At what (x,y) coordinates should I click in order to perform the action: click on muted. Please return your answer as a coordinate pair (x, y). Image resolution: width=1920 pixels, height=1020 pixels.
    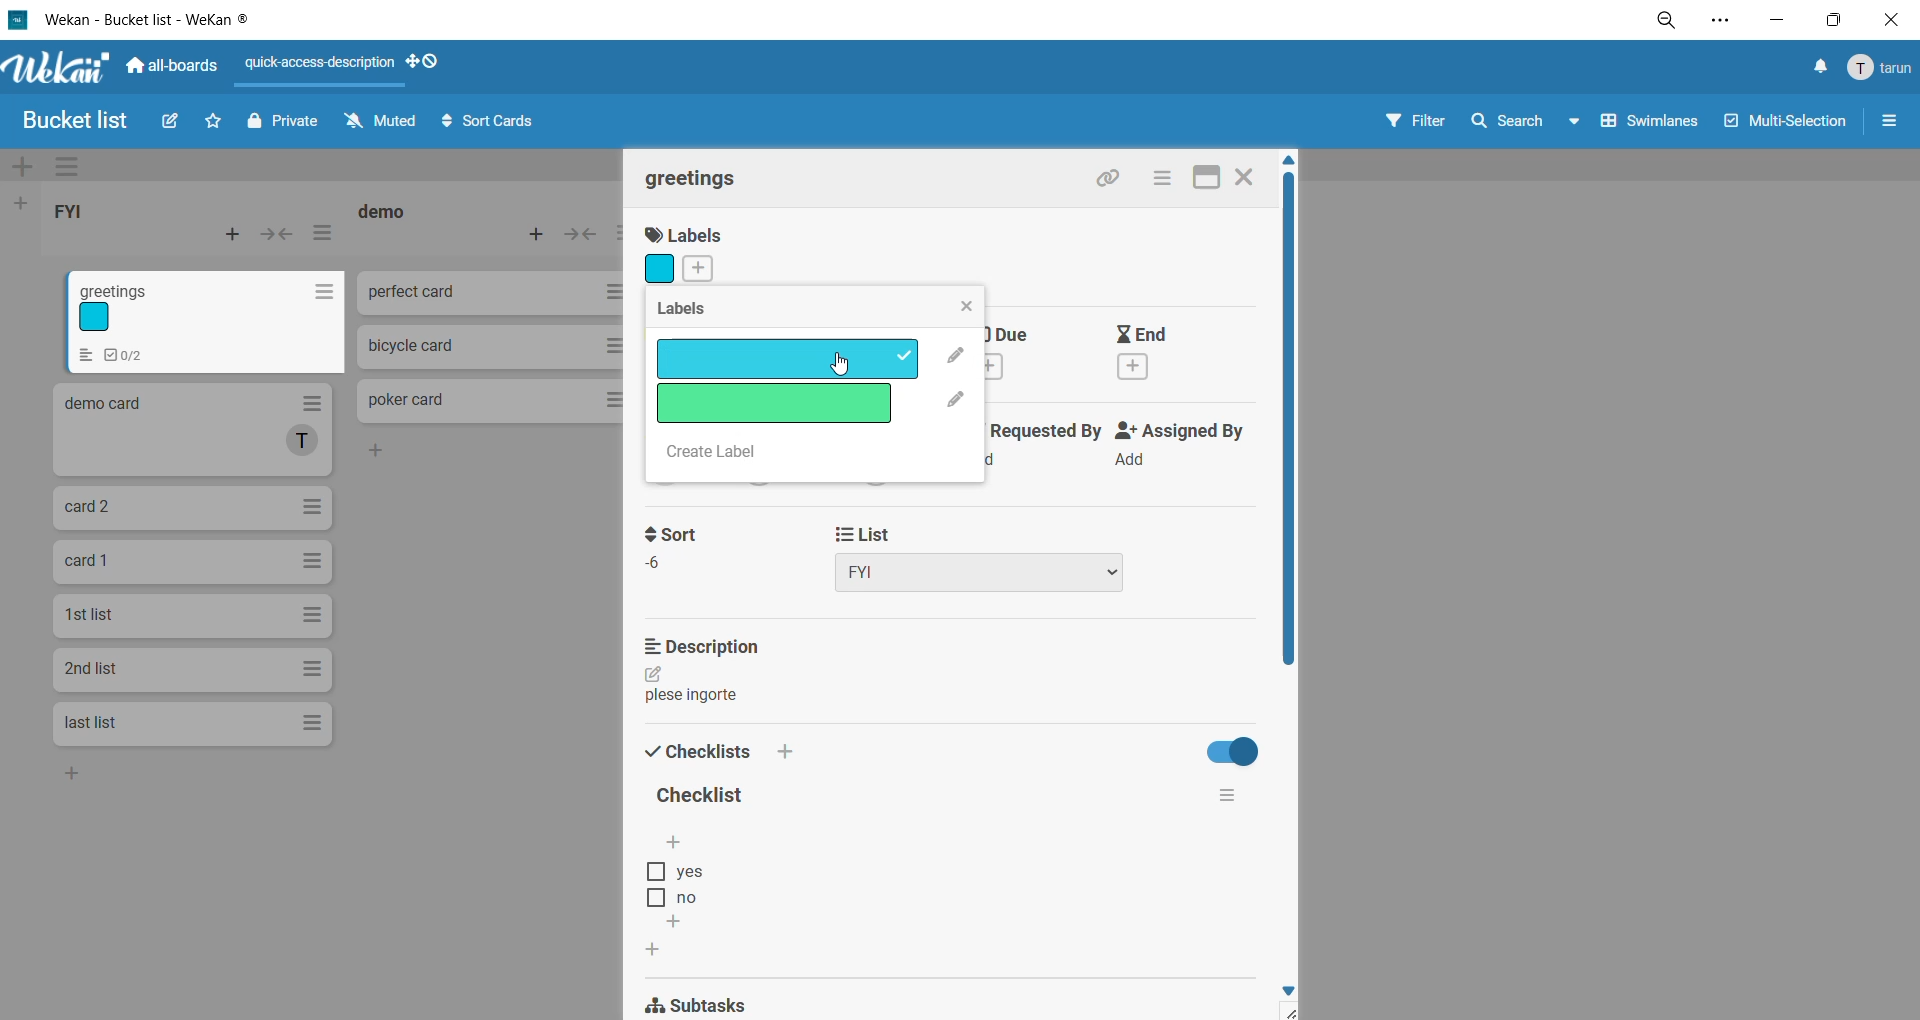
    Looking at the image, I should click on (381, 119).